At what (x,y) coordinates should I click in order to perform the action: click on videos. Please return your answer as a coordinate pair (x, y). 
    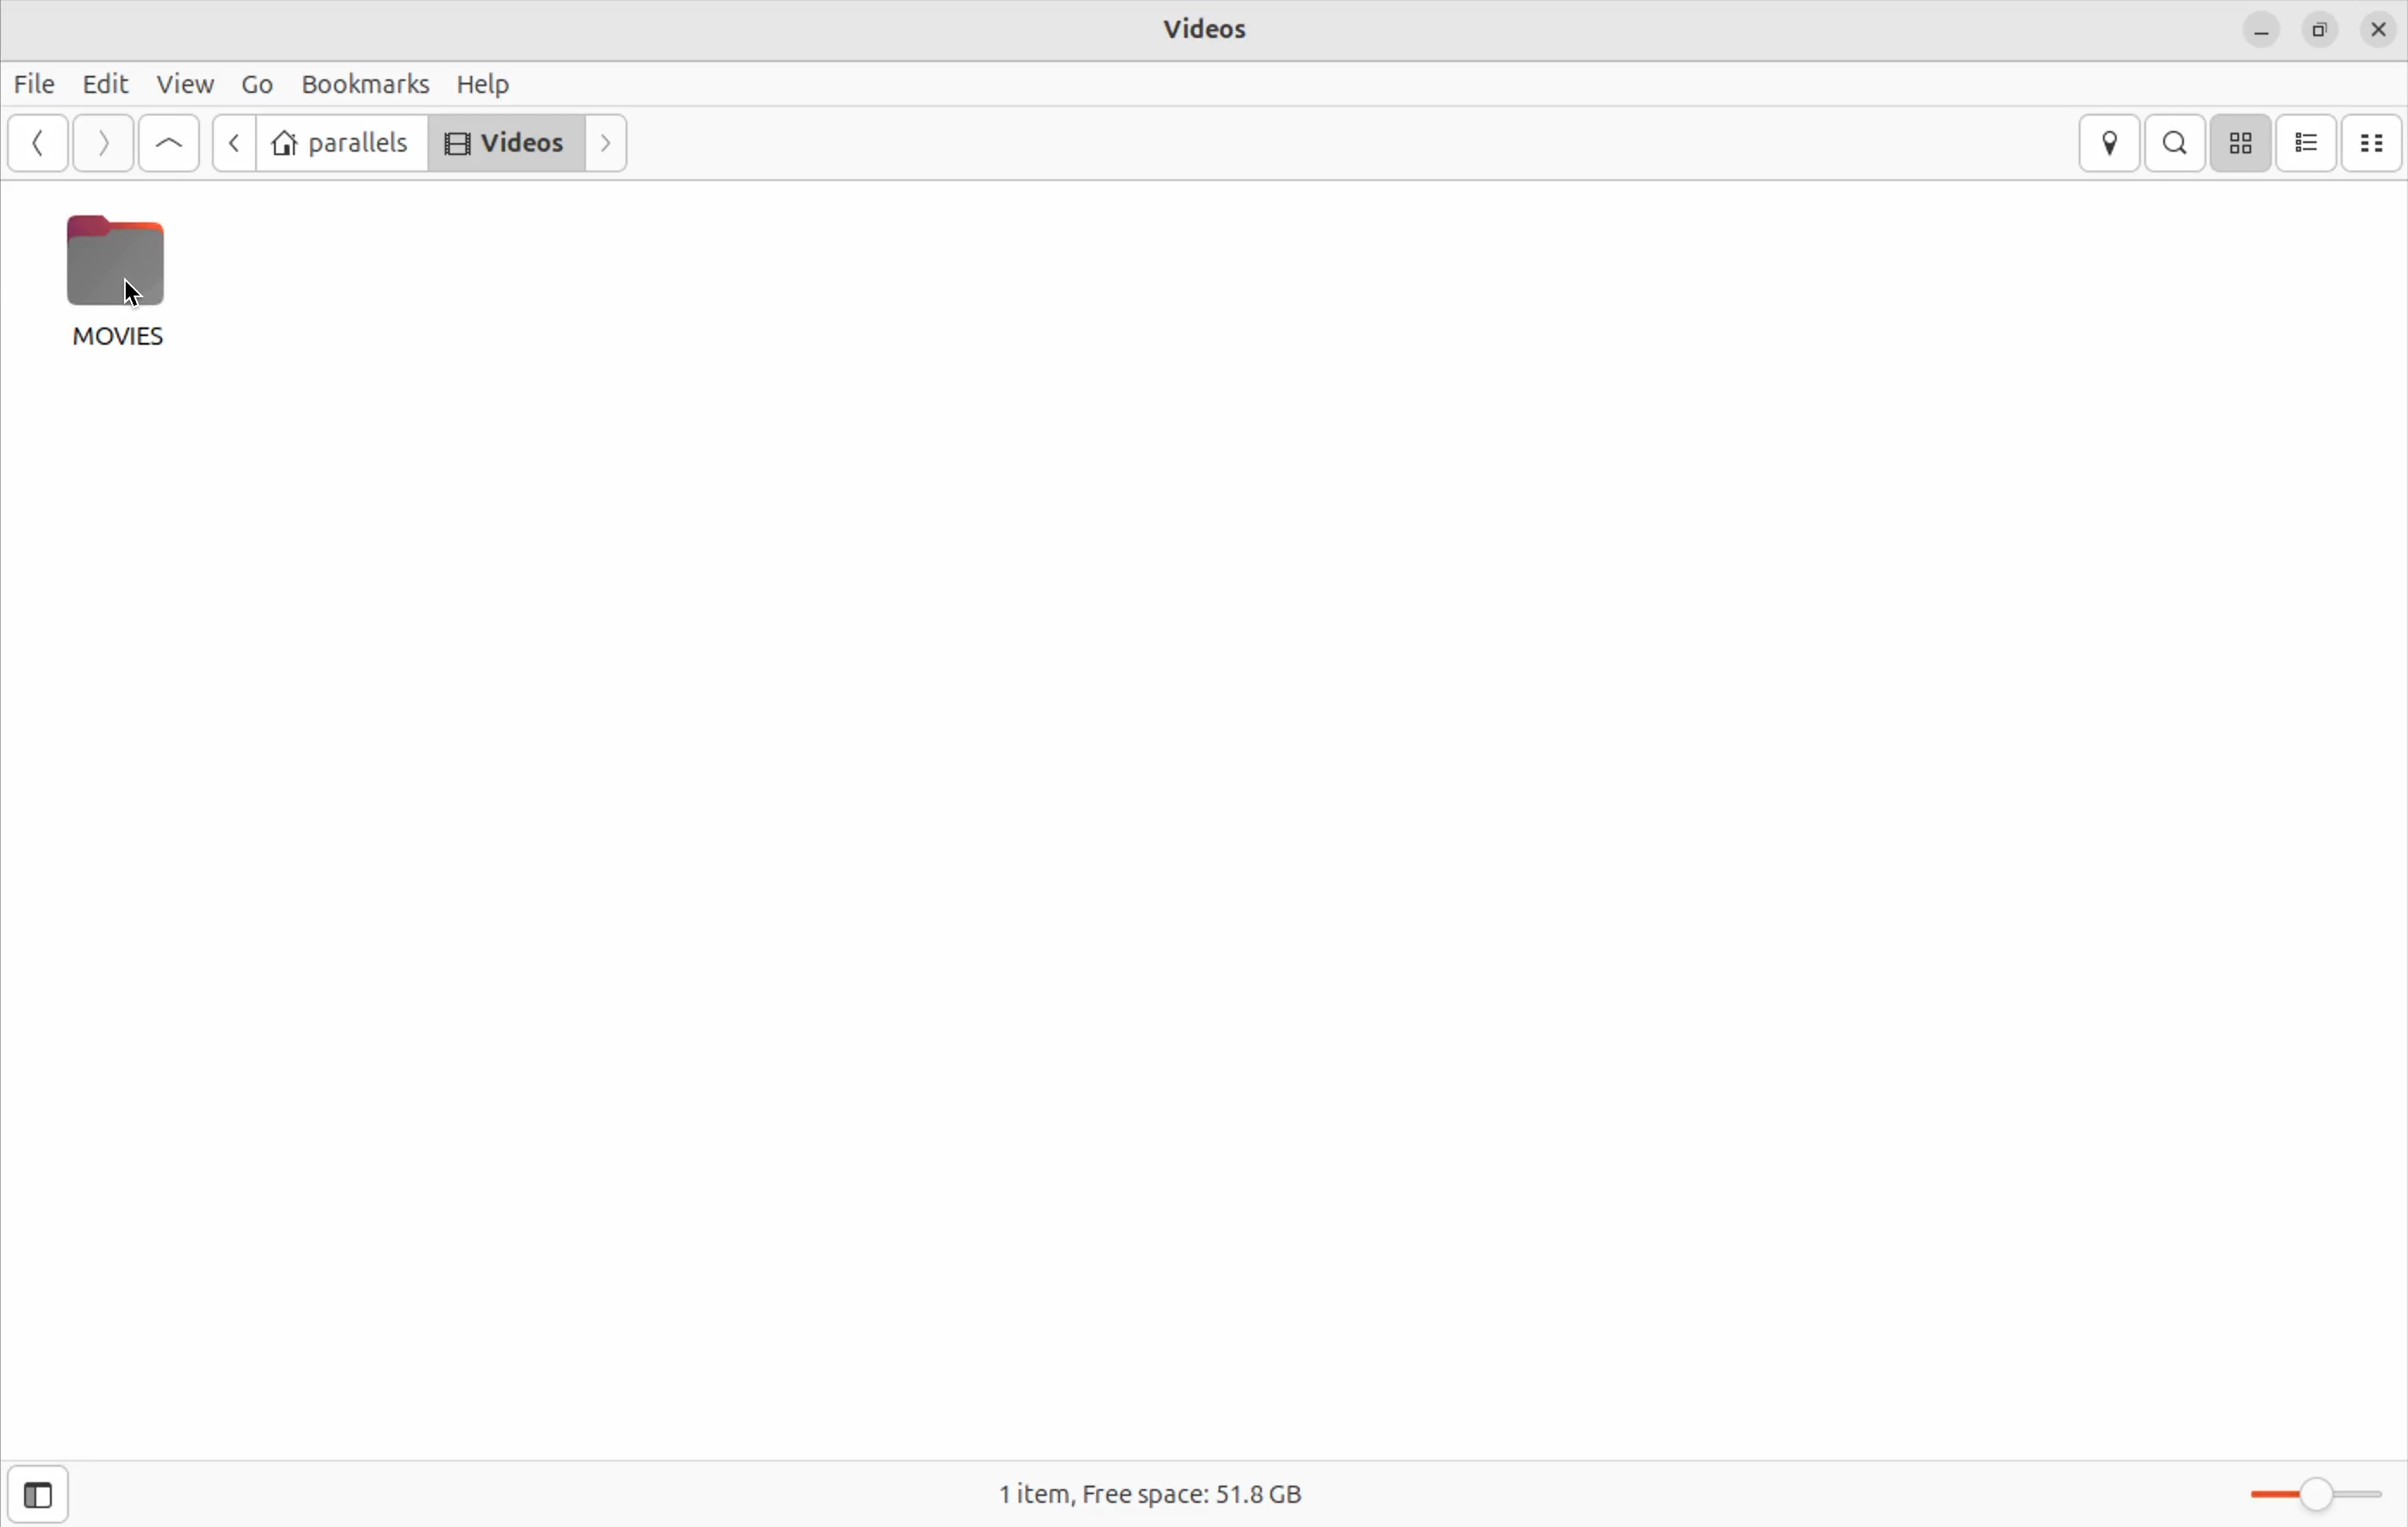
    Looking at the image, I should click on (1212, 31).